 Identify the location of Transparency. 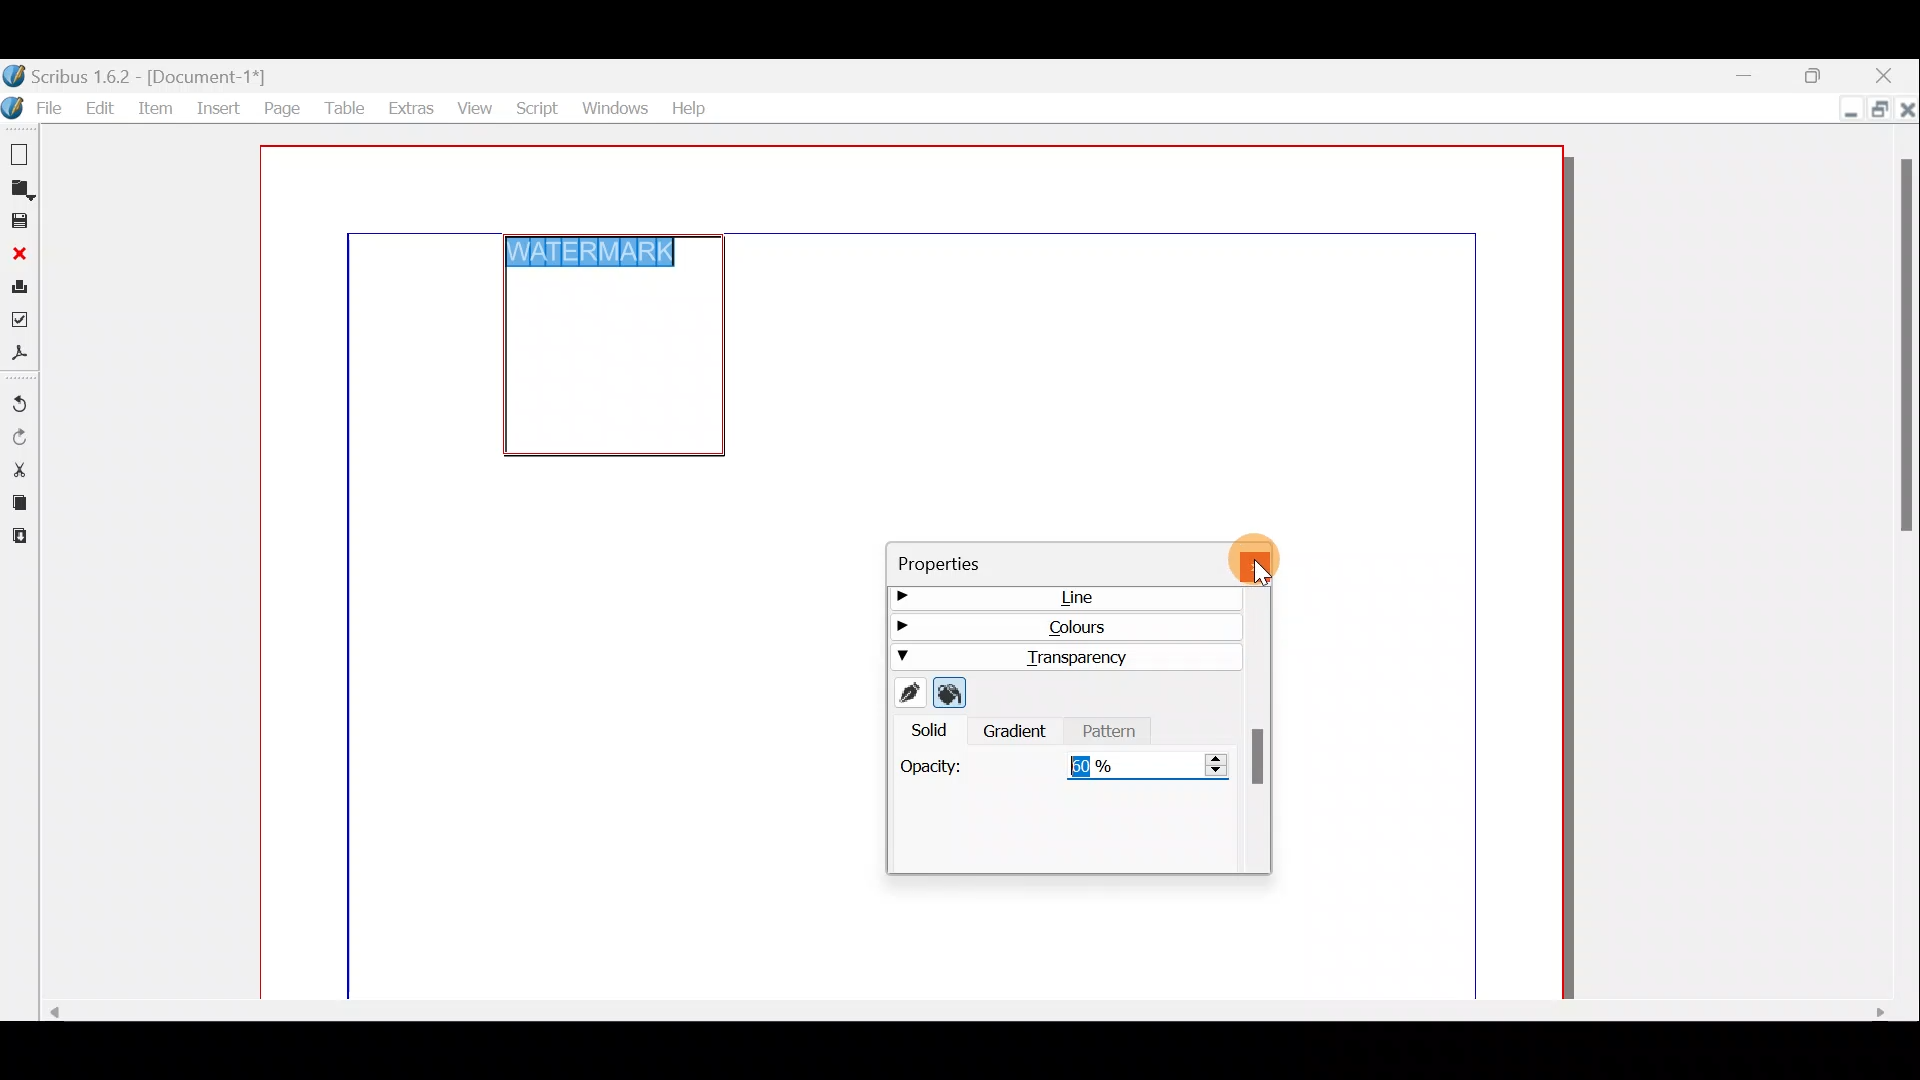
(1066, 657).